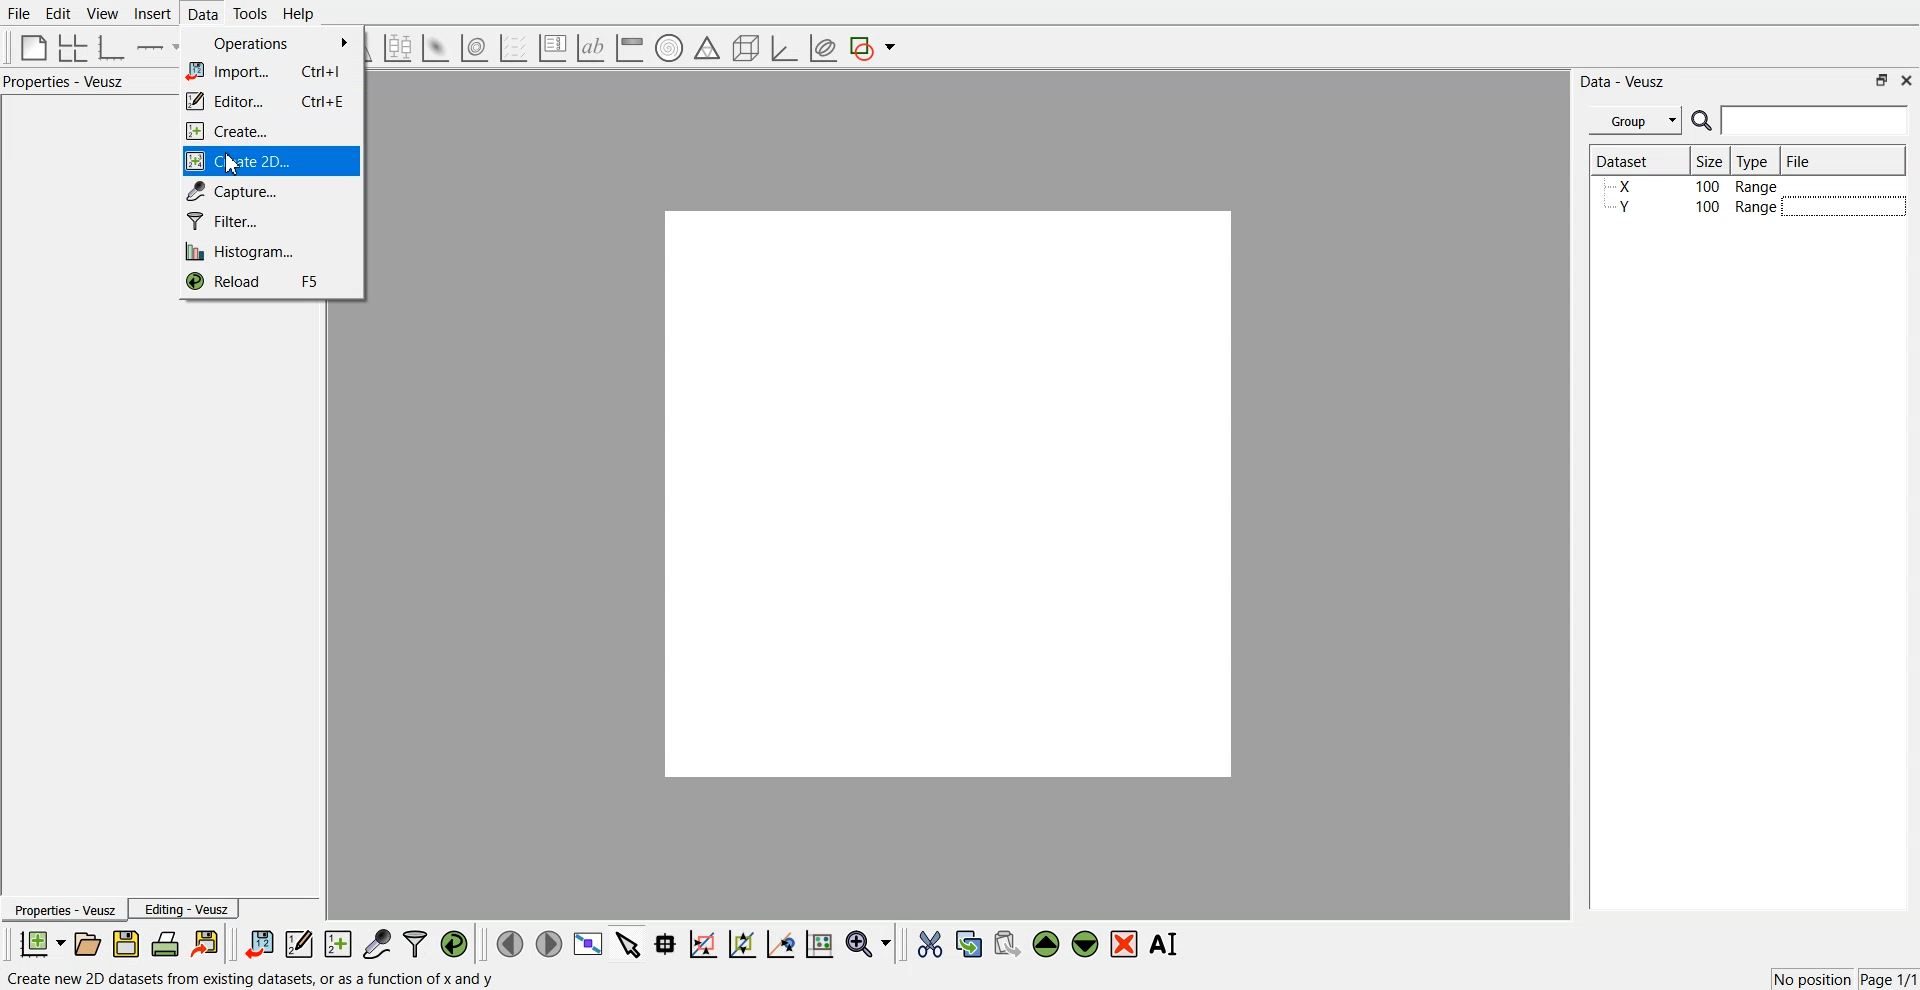 This screenshot has height=990, width=1920. Describe the element at coordinates (415, 943) in the screenshot. I see `Filter dataset` at that location.